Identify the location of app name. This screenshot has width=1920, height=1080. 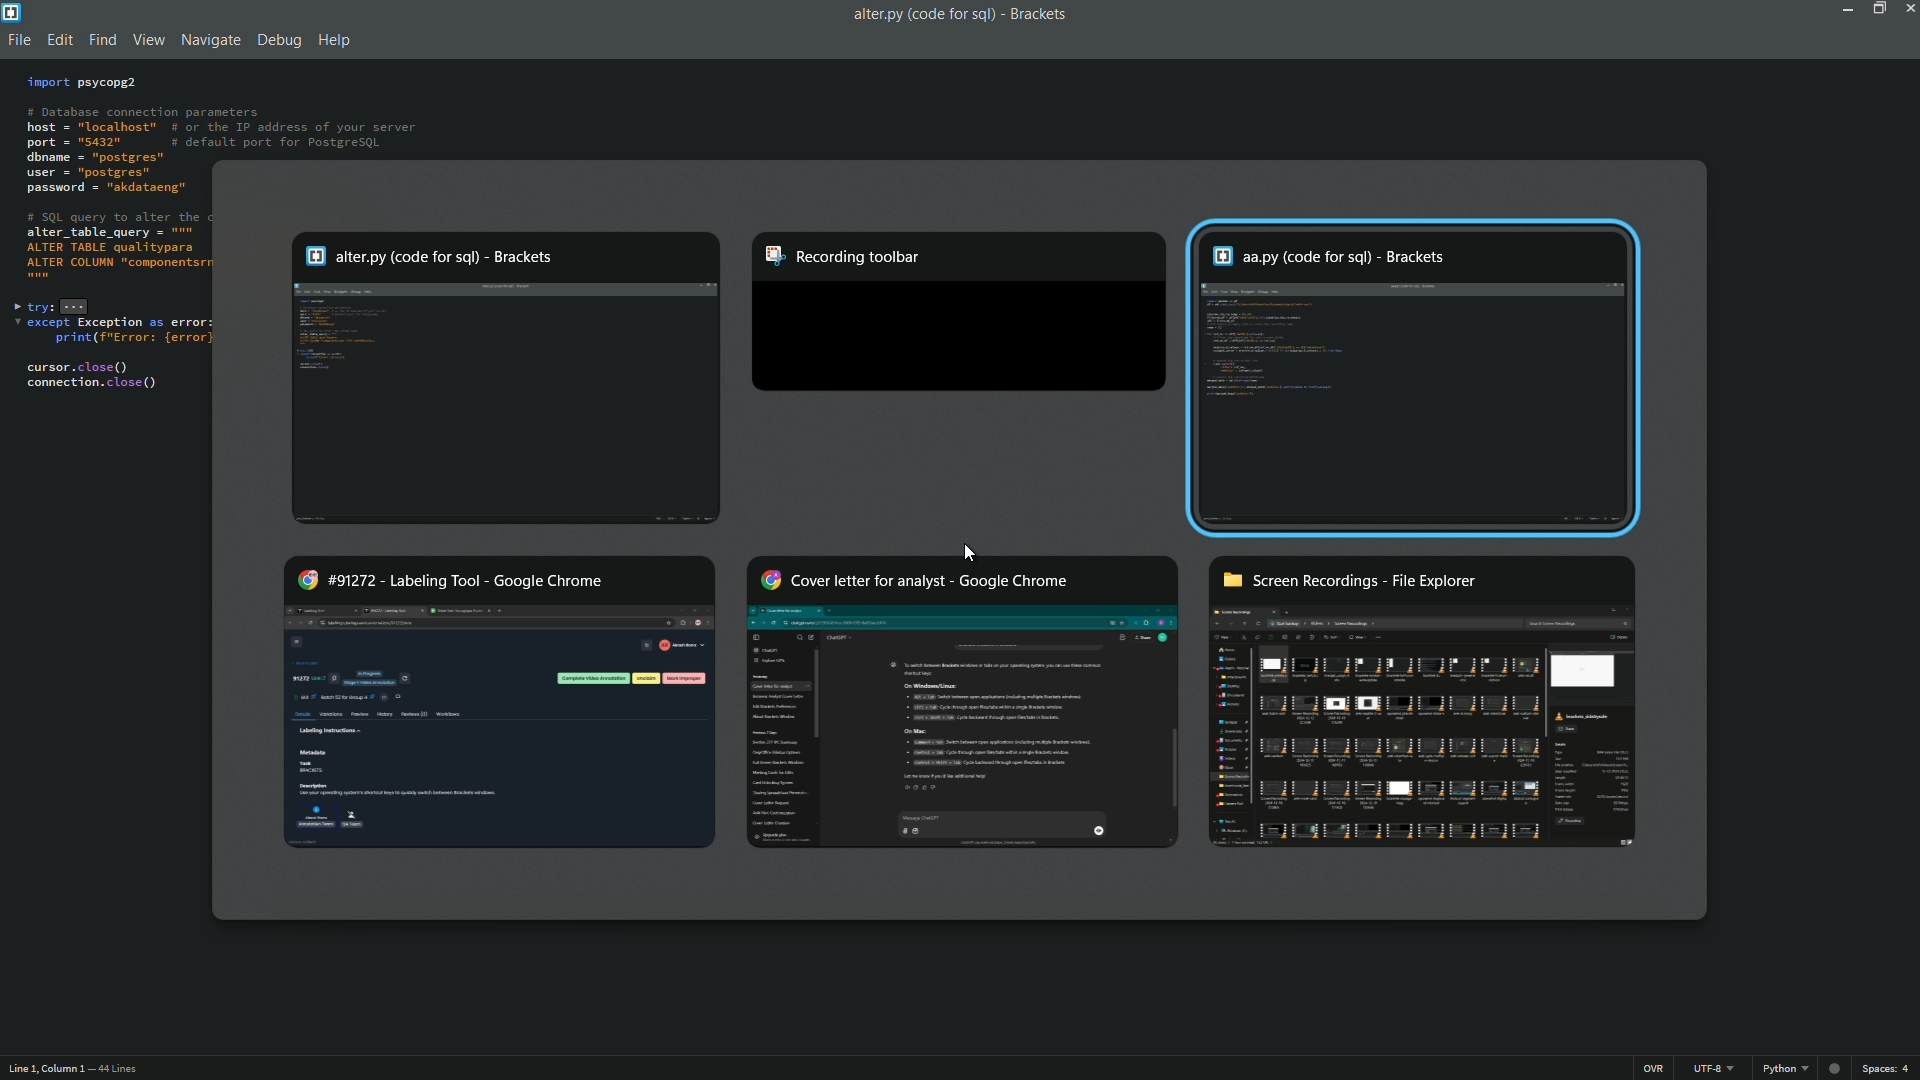
(1040, 12).